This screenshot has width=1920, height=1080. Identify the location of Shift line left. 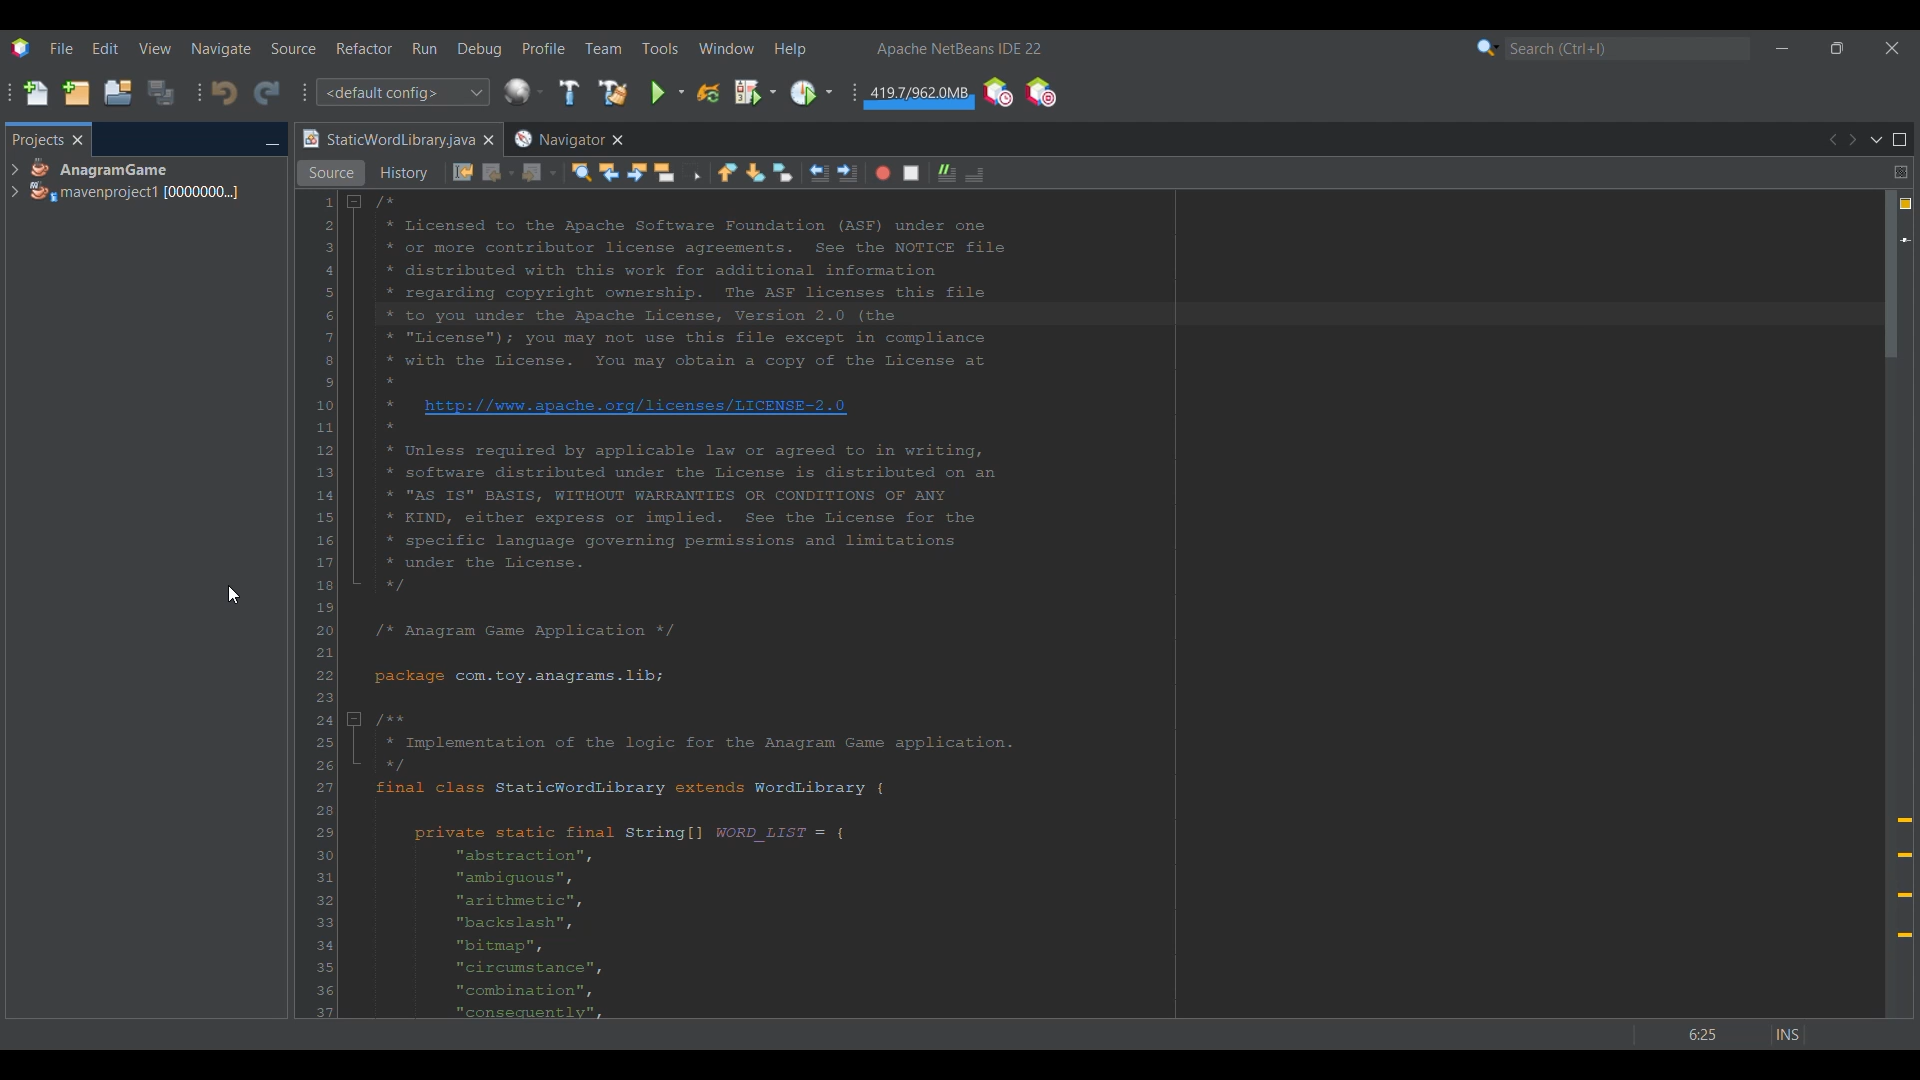
(819, 173).